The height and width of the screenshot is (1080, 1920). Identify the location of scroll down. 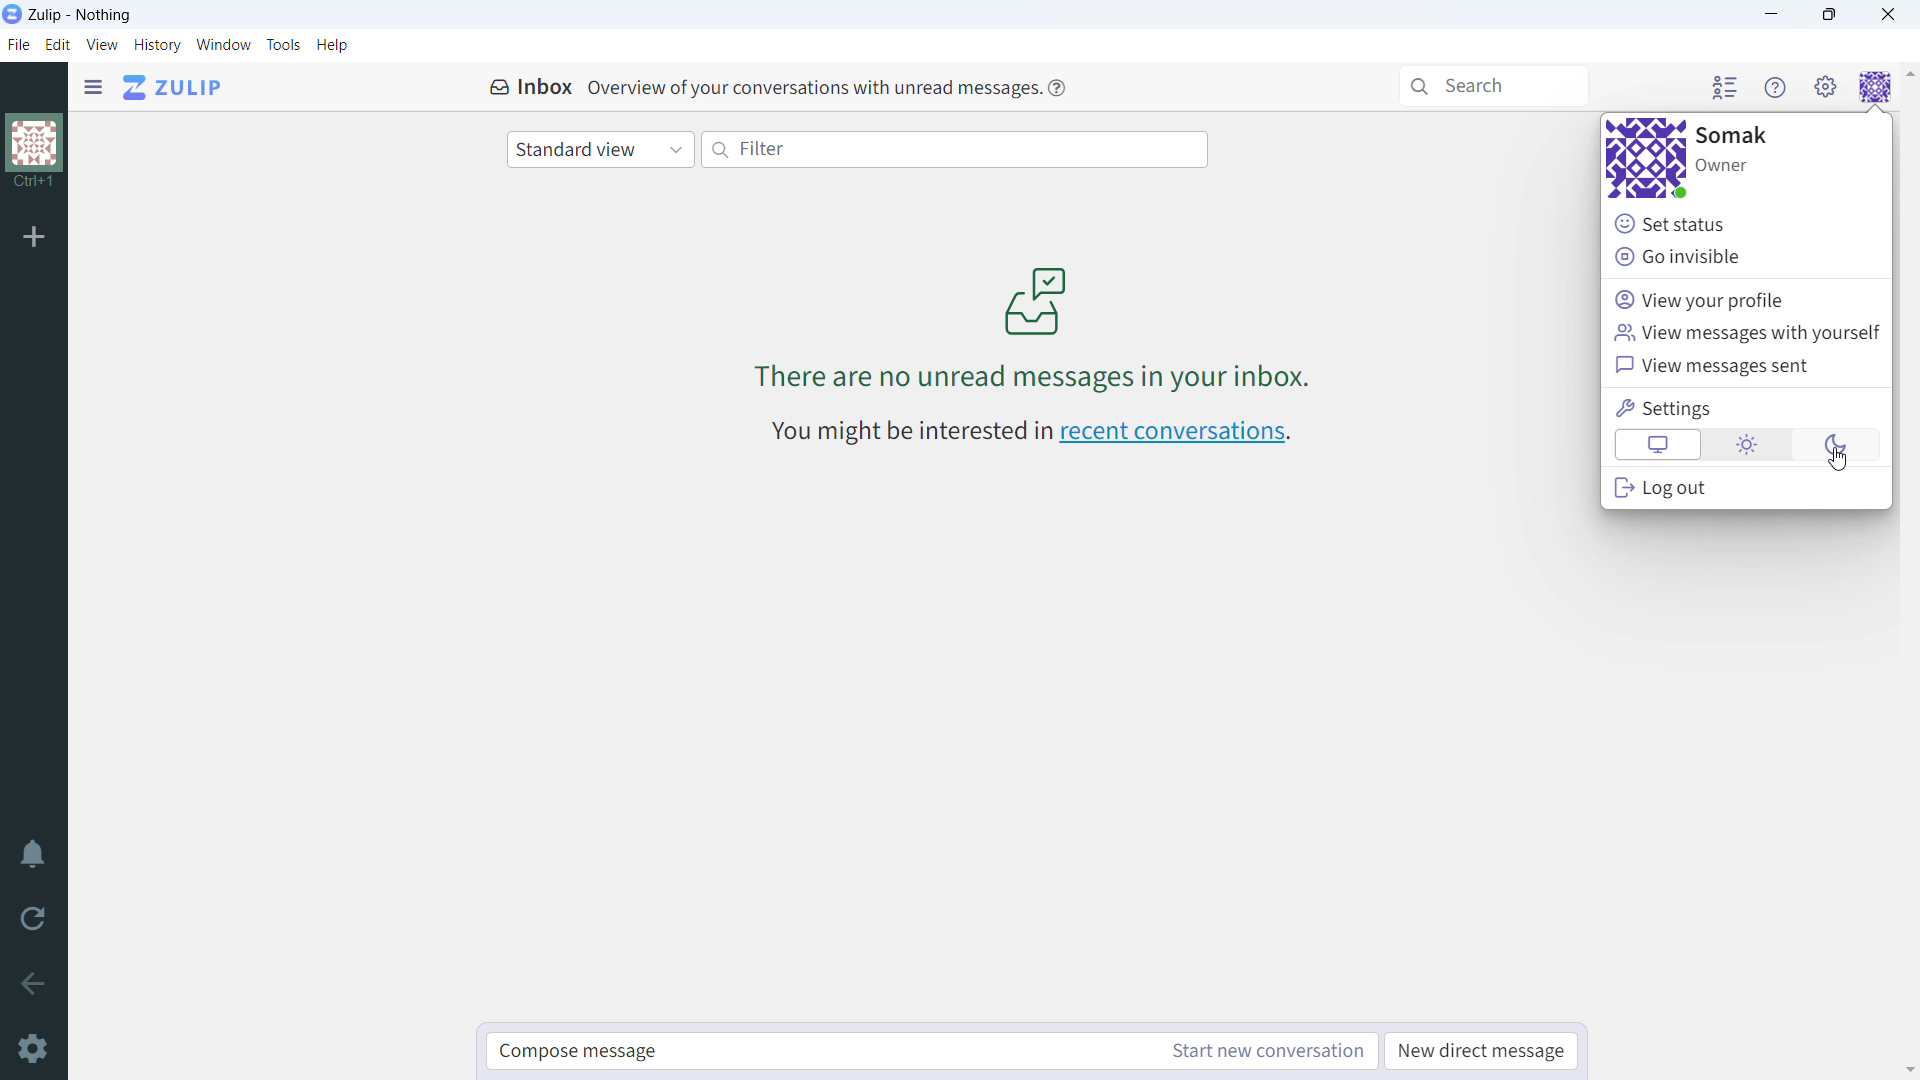
(1908, 1070).